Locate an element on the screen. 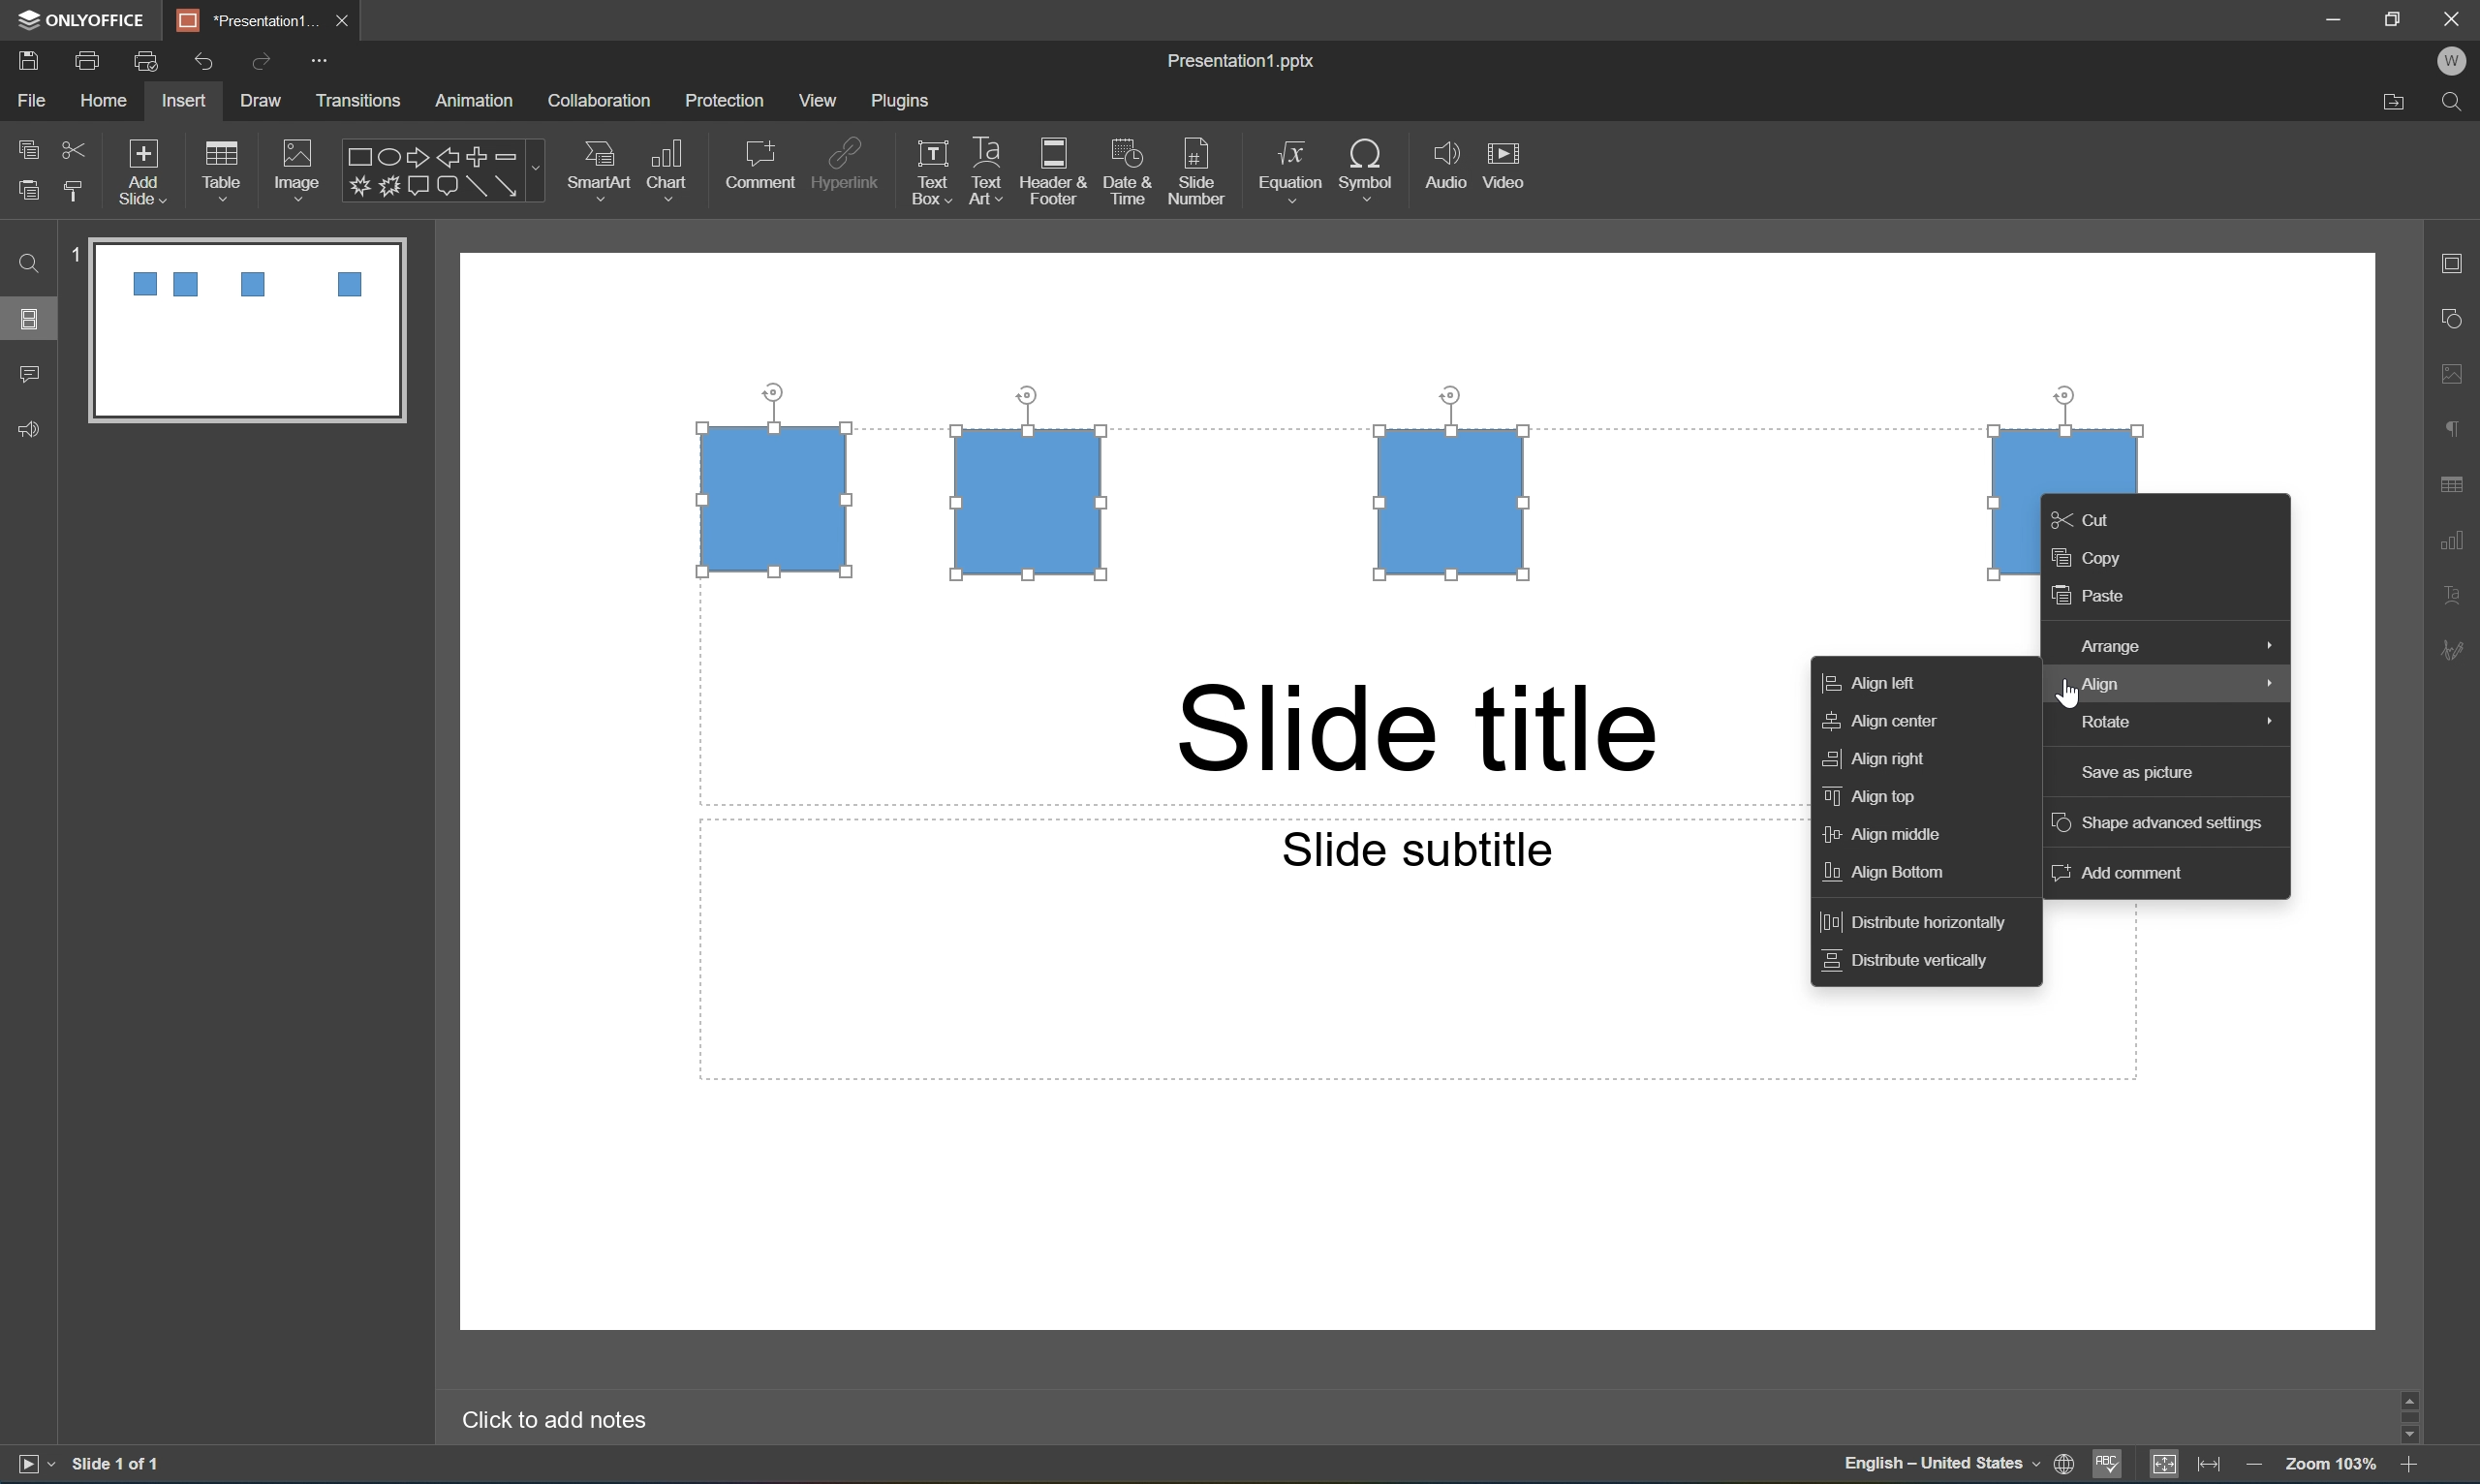 This screenshot has width=2480, height=1484. Click to add notes is located at coordinates (561, 1420).